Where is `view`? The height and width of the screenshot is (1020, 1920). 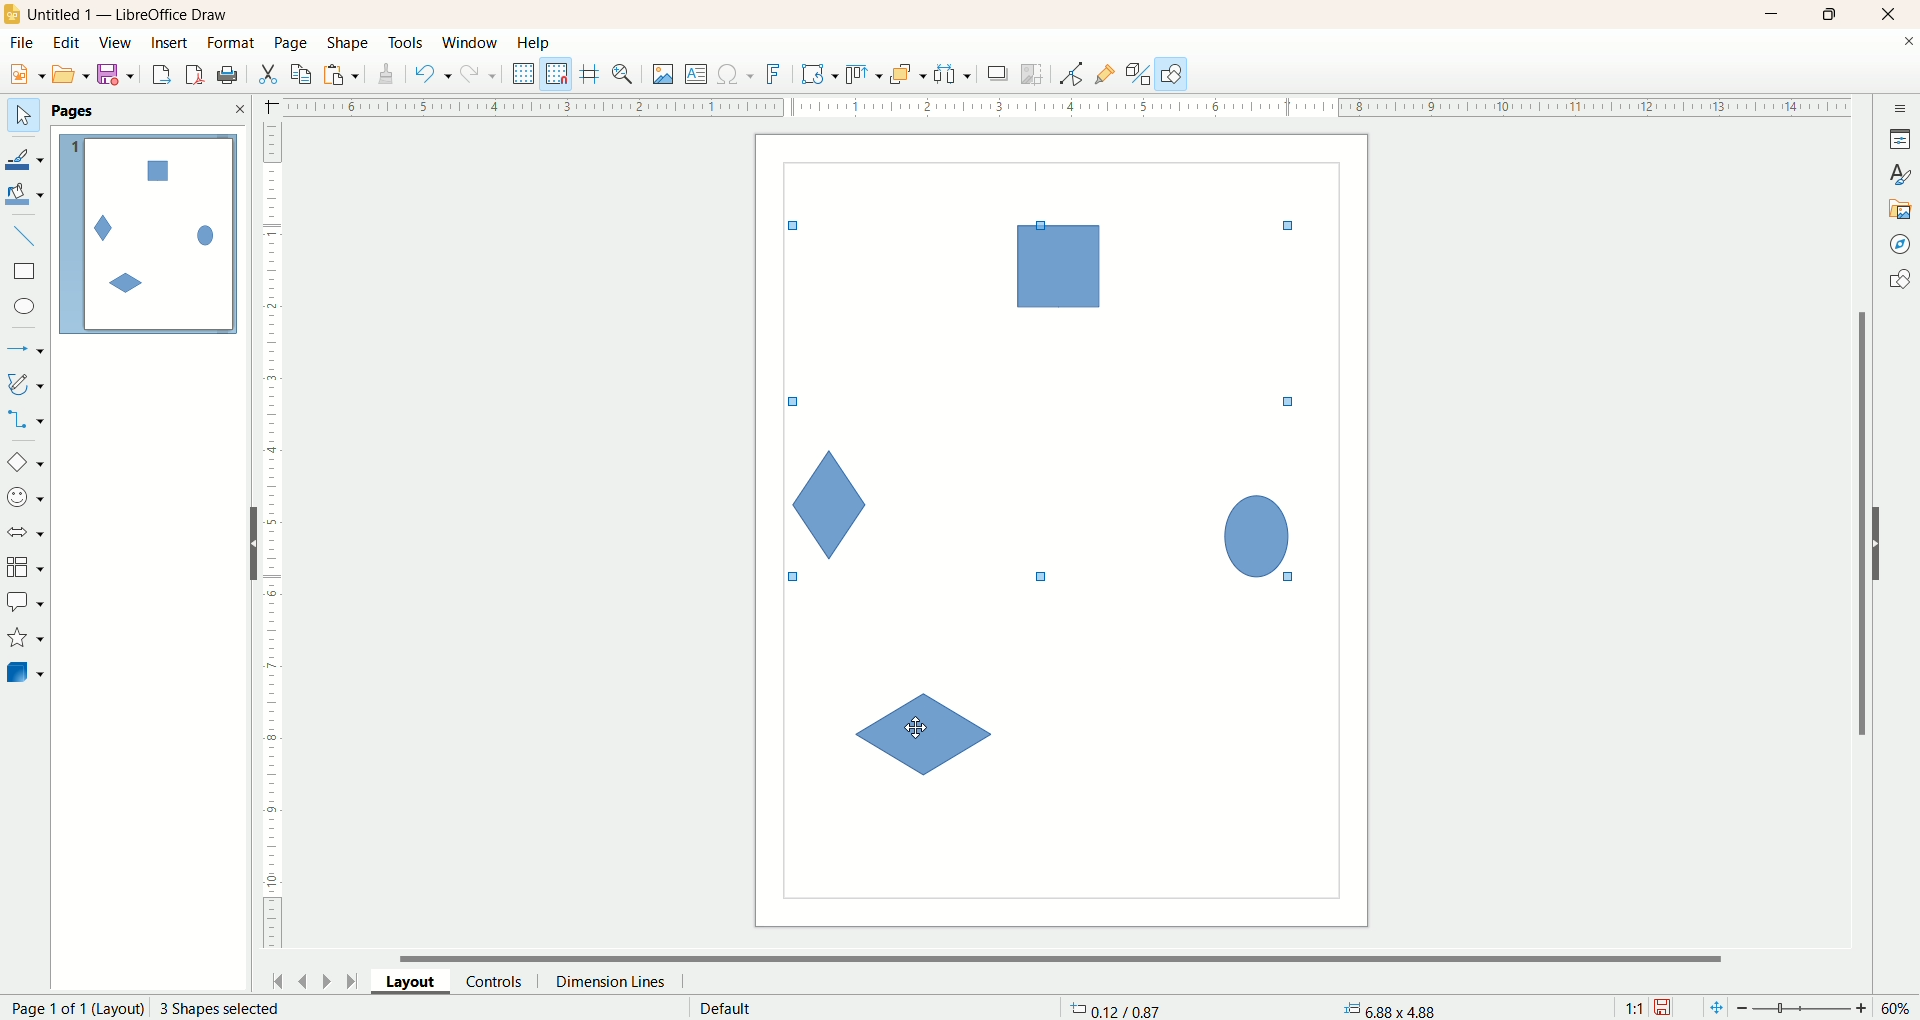 view is located at coordinates (117, 43).